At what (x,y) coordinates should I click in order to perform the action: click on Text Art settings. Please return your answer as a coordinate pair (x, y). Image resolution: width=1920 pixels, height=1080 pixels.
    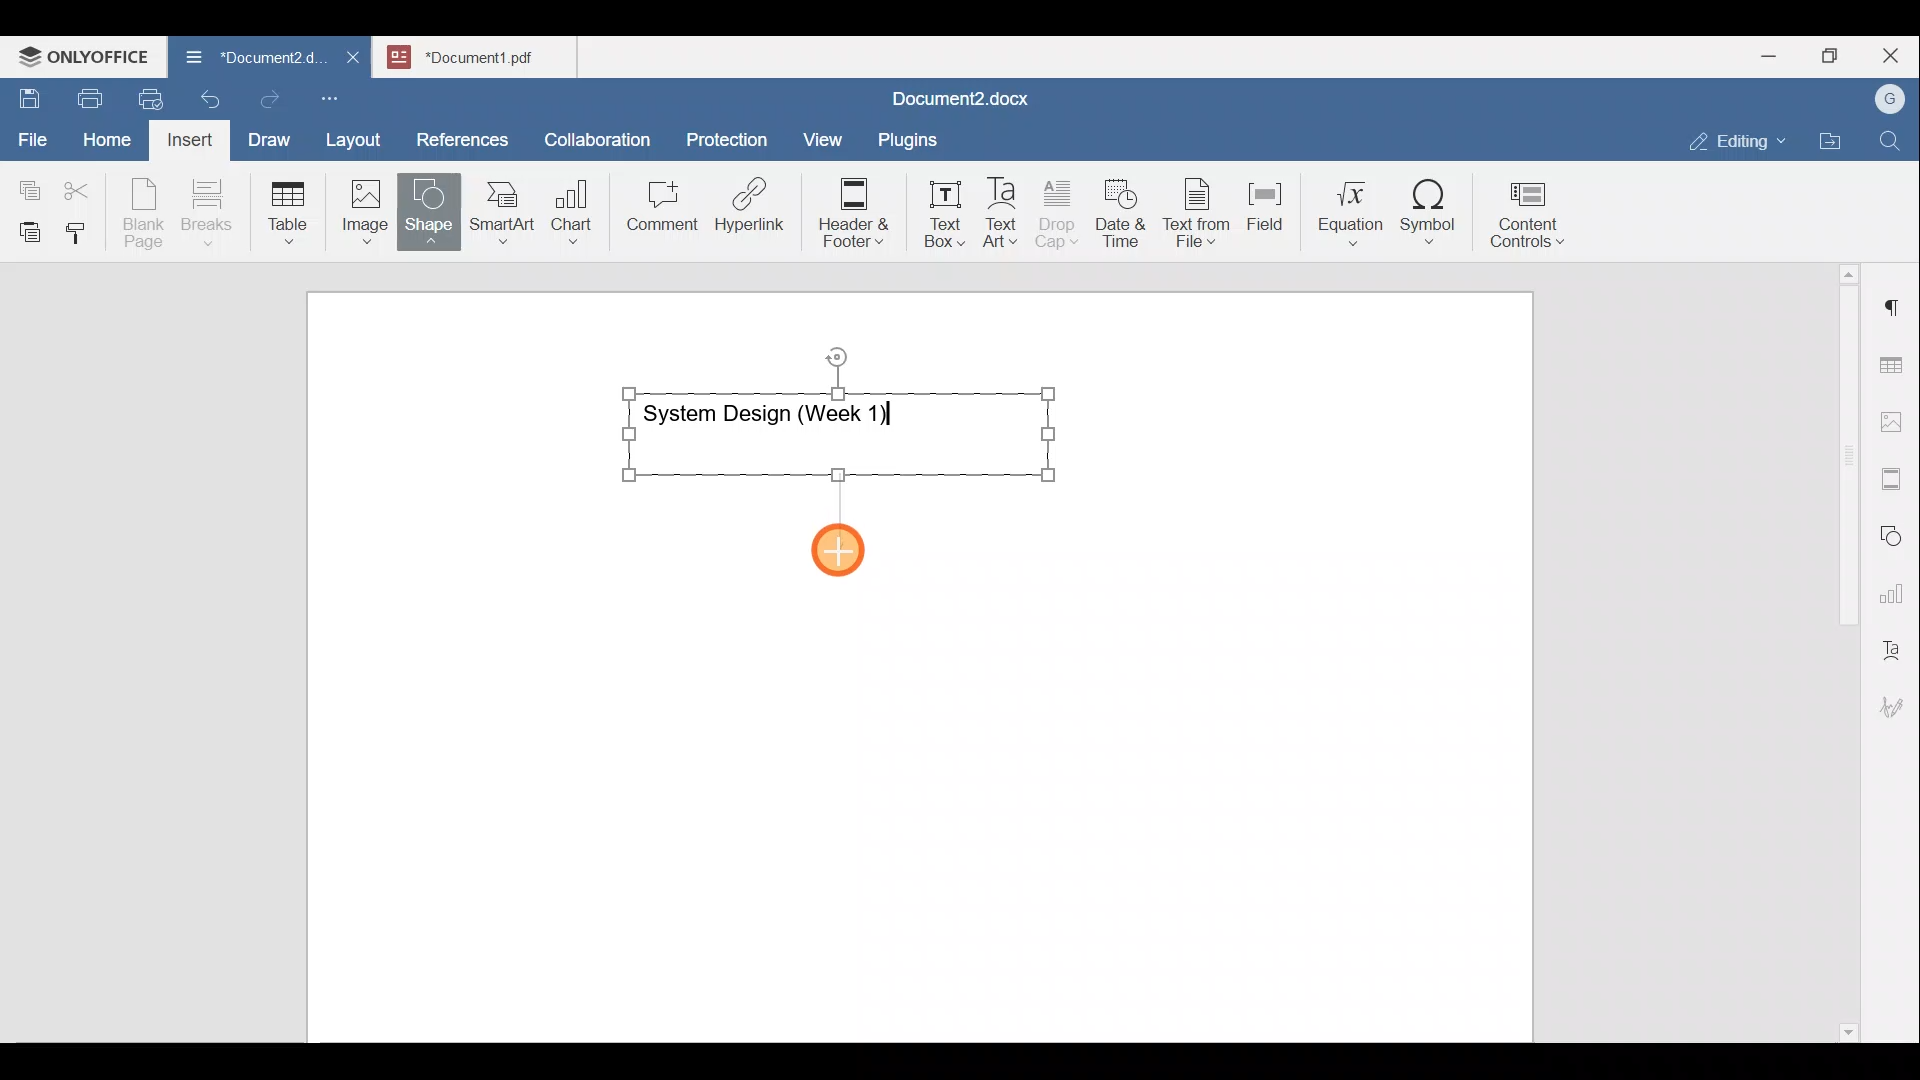
    Looking at the image, I should click on (1894, 642).